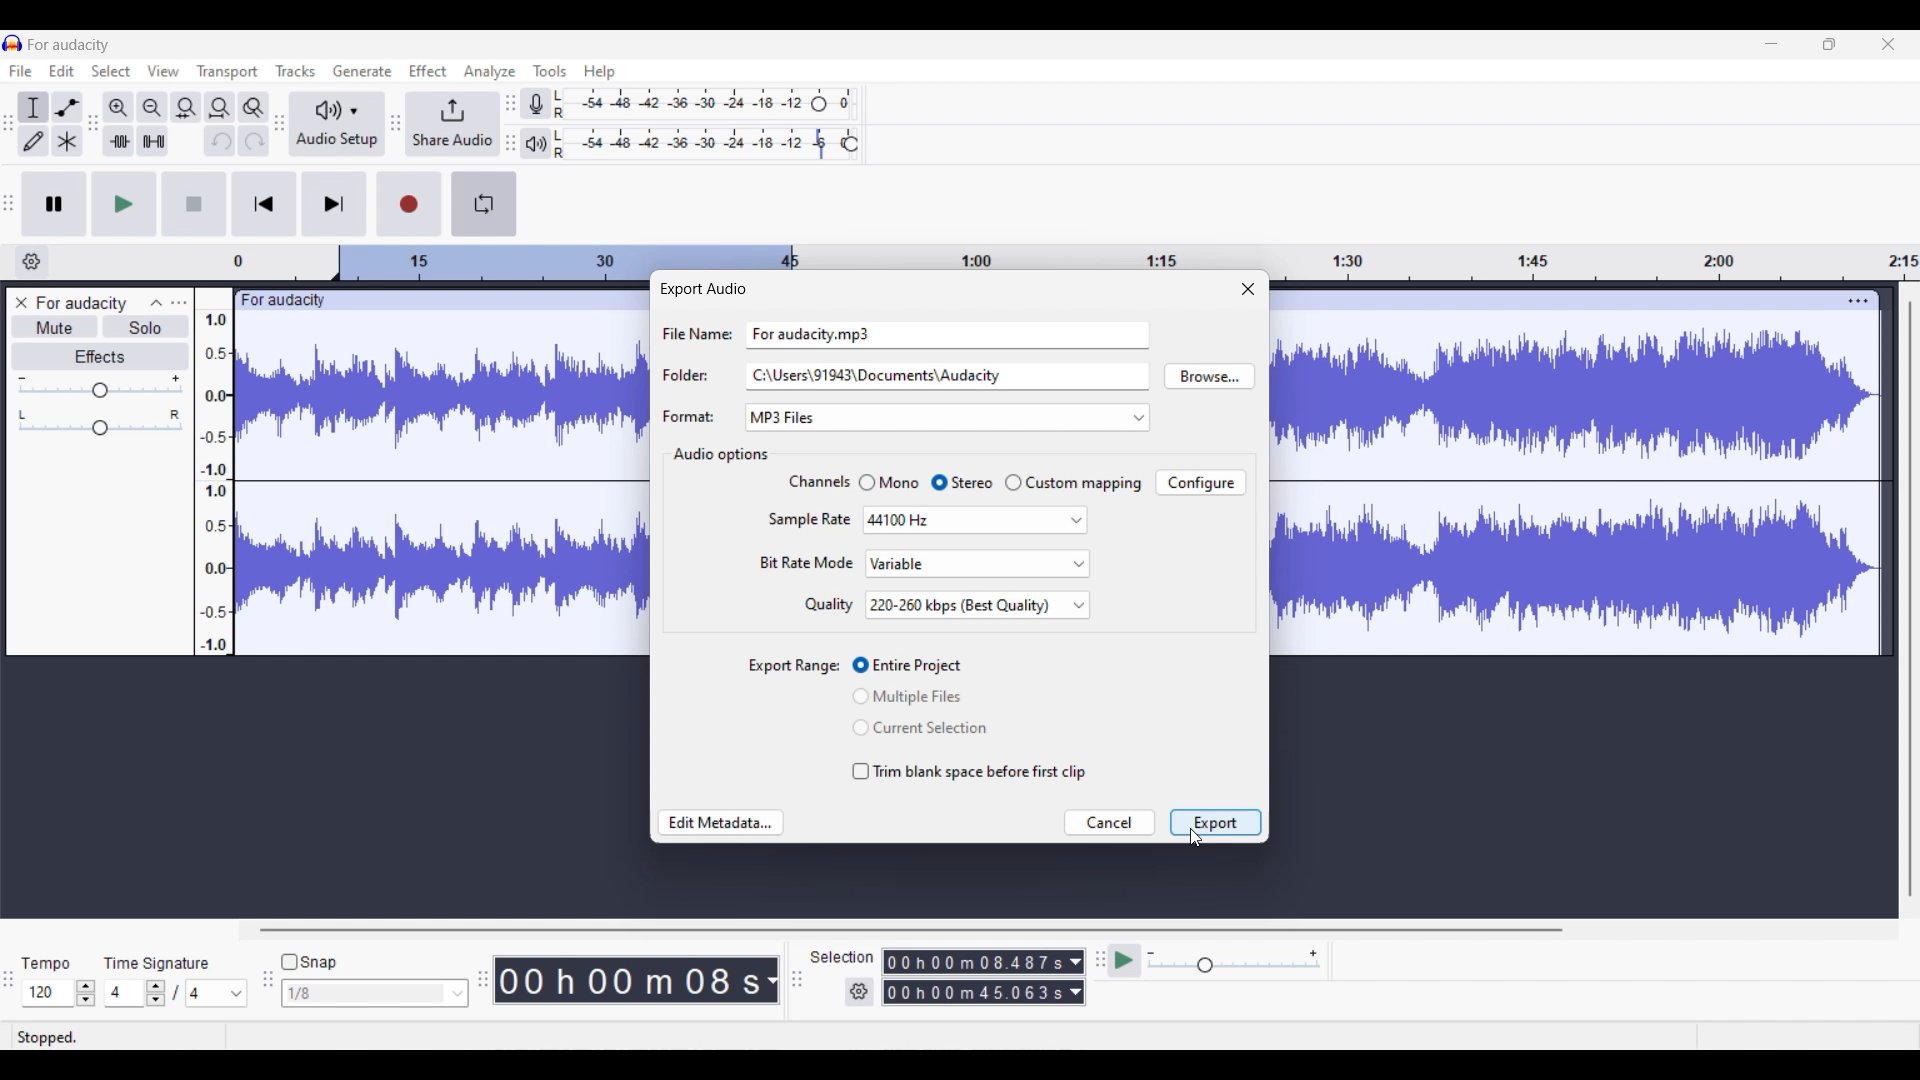 This screenshot has width=1920, height=1080. I want to click on Window title, so click(702, 289).